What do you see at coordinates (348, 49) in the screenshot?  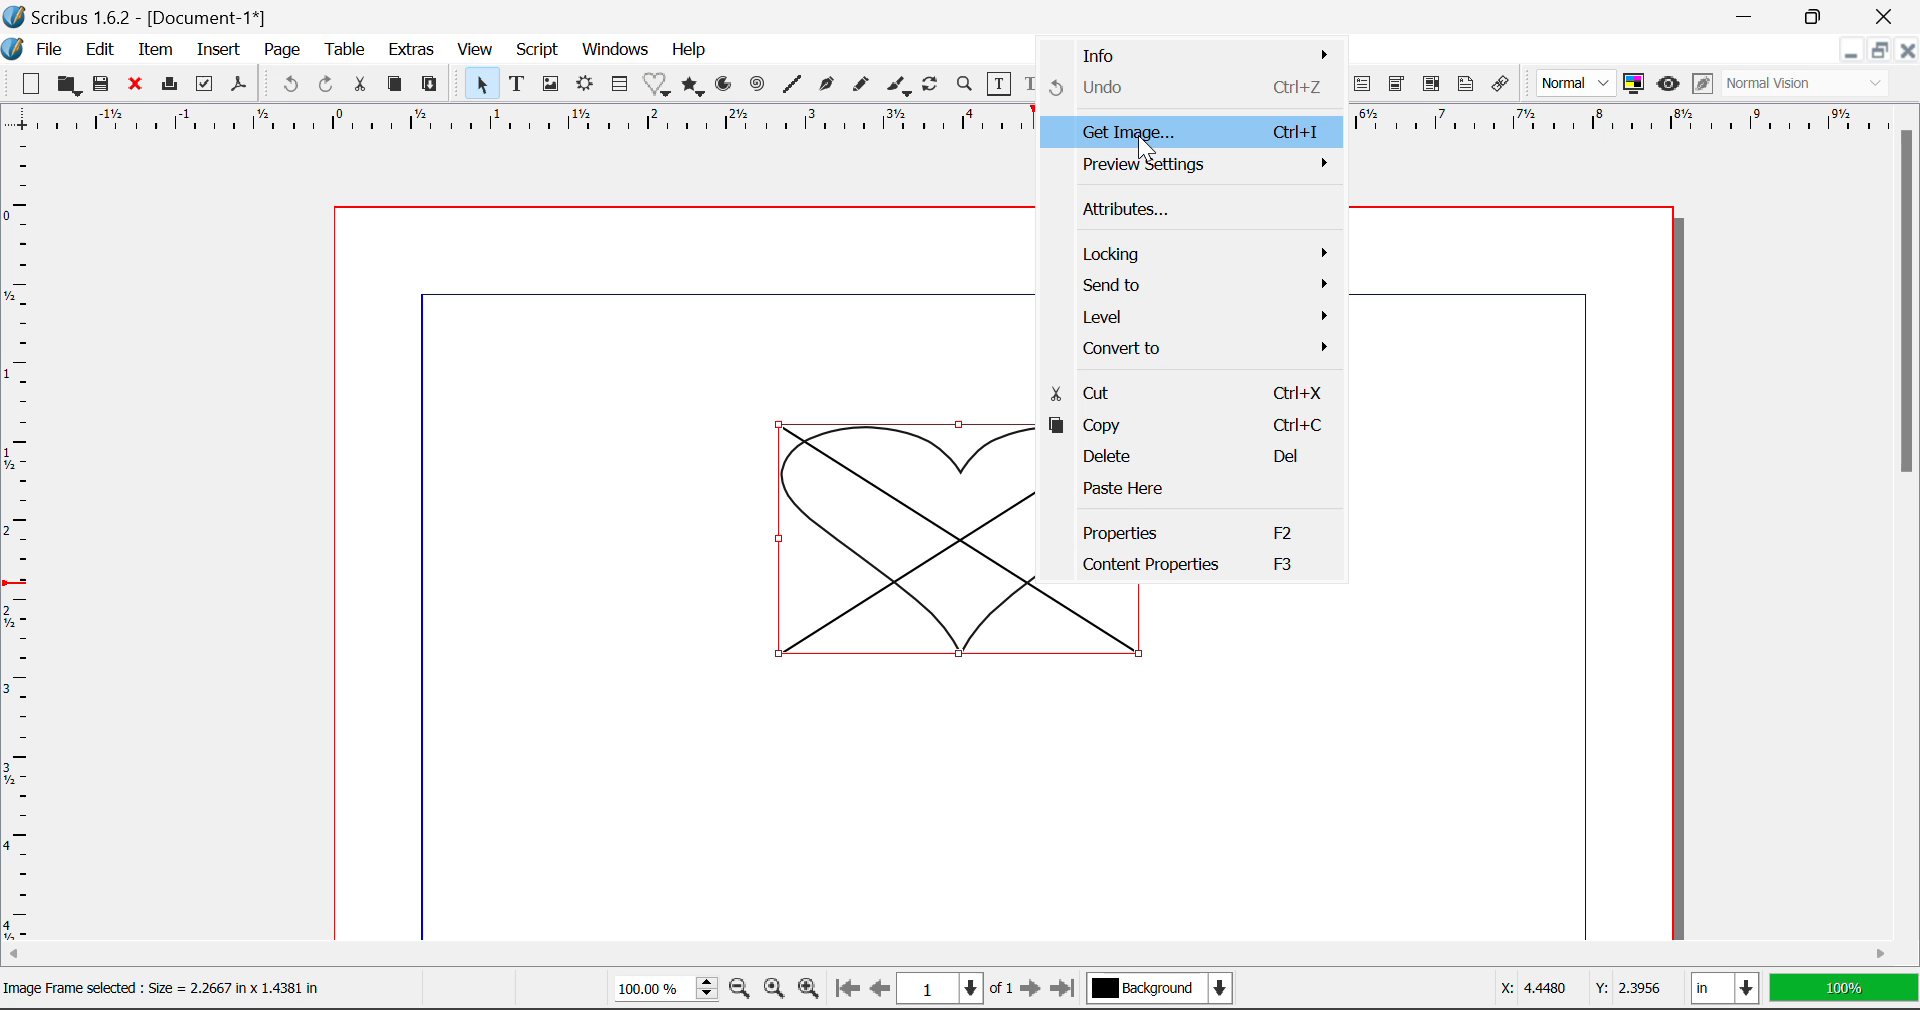 I see `Table` at bounding box center [348, 49].